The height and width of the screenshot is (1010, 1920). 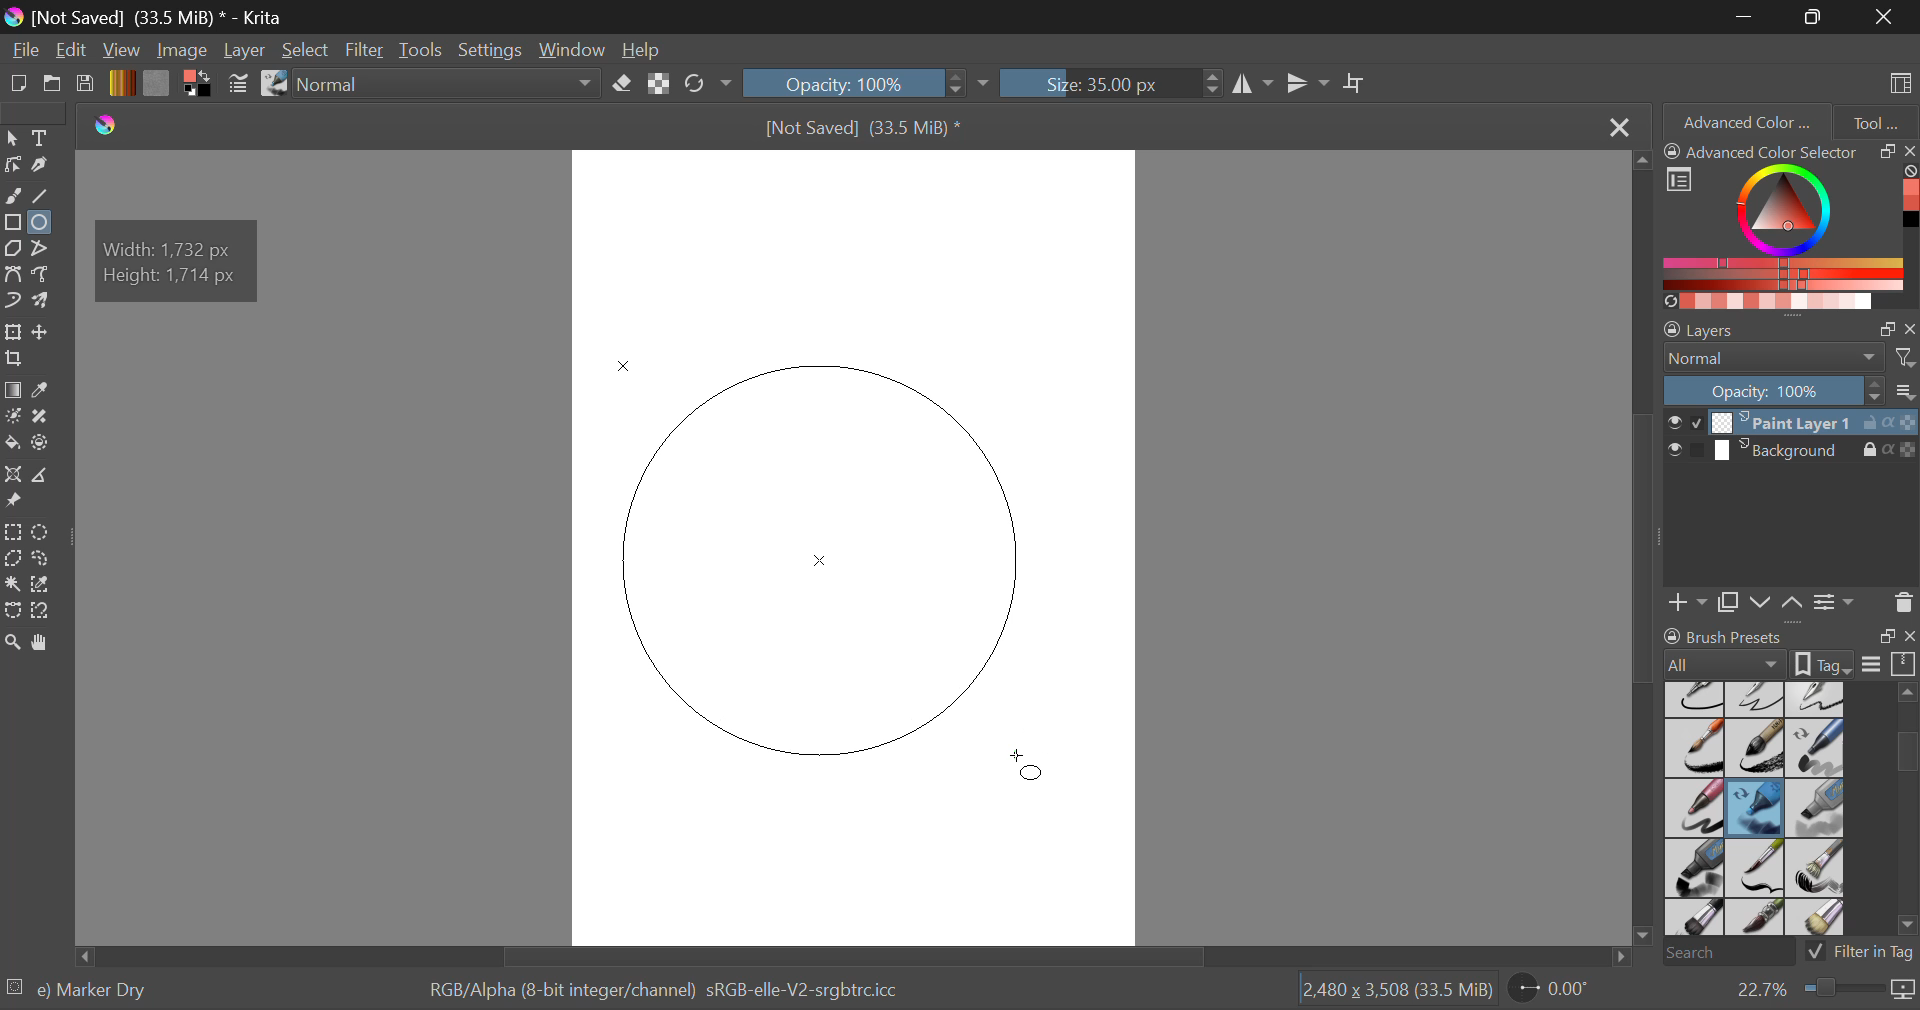 What do you see at coordinates (19, 87) in the screenshot?
I see `New` at bounding box center [19, 87].